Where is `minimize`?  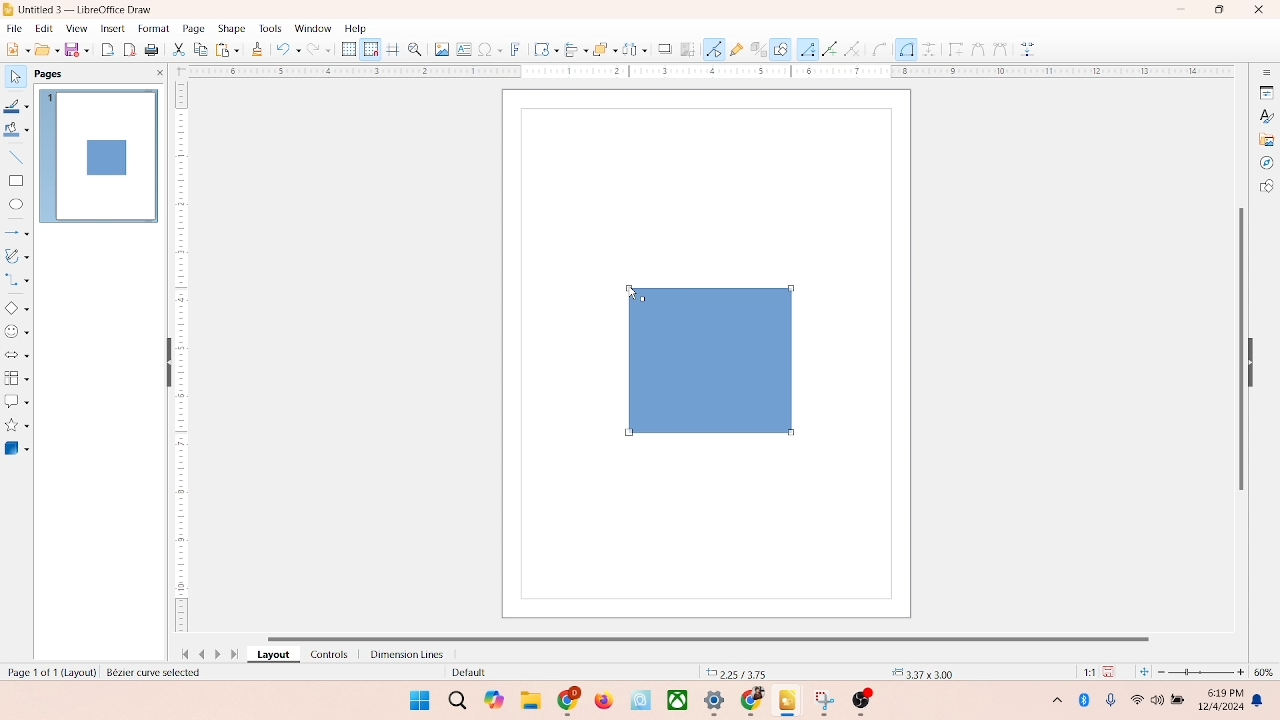
minimize is located at coordinates (1183, 9).